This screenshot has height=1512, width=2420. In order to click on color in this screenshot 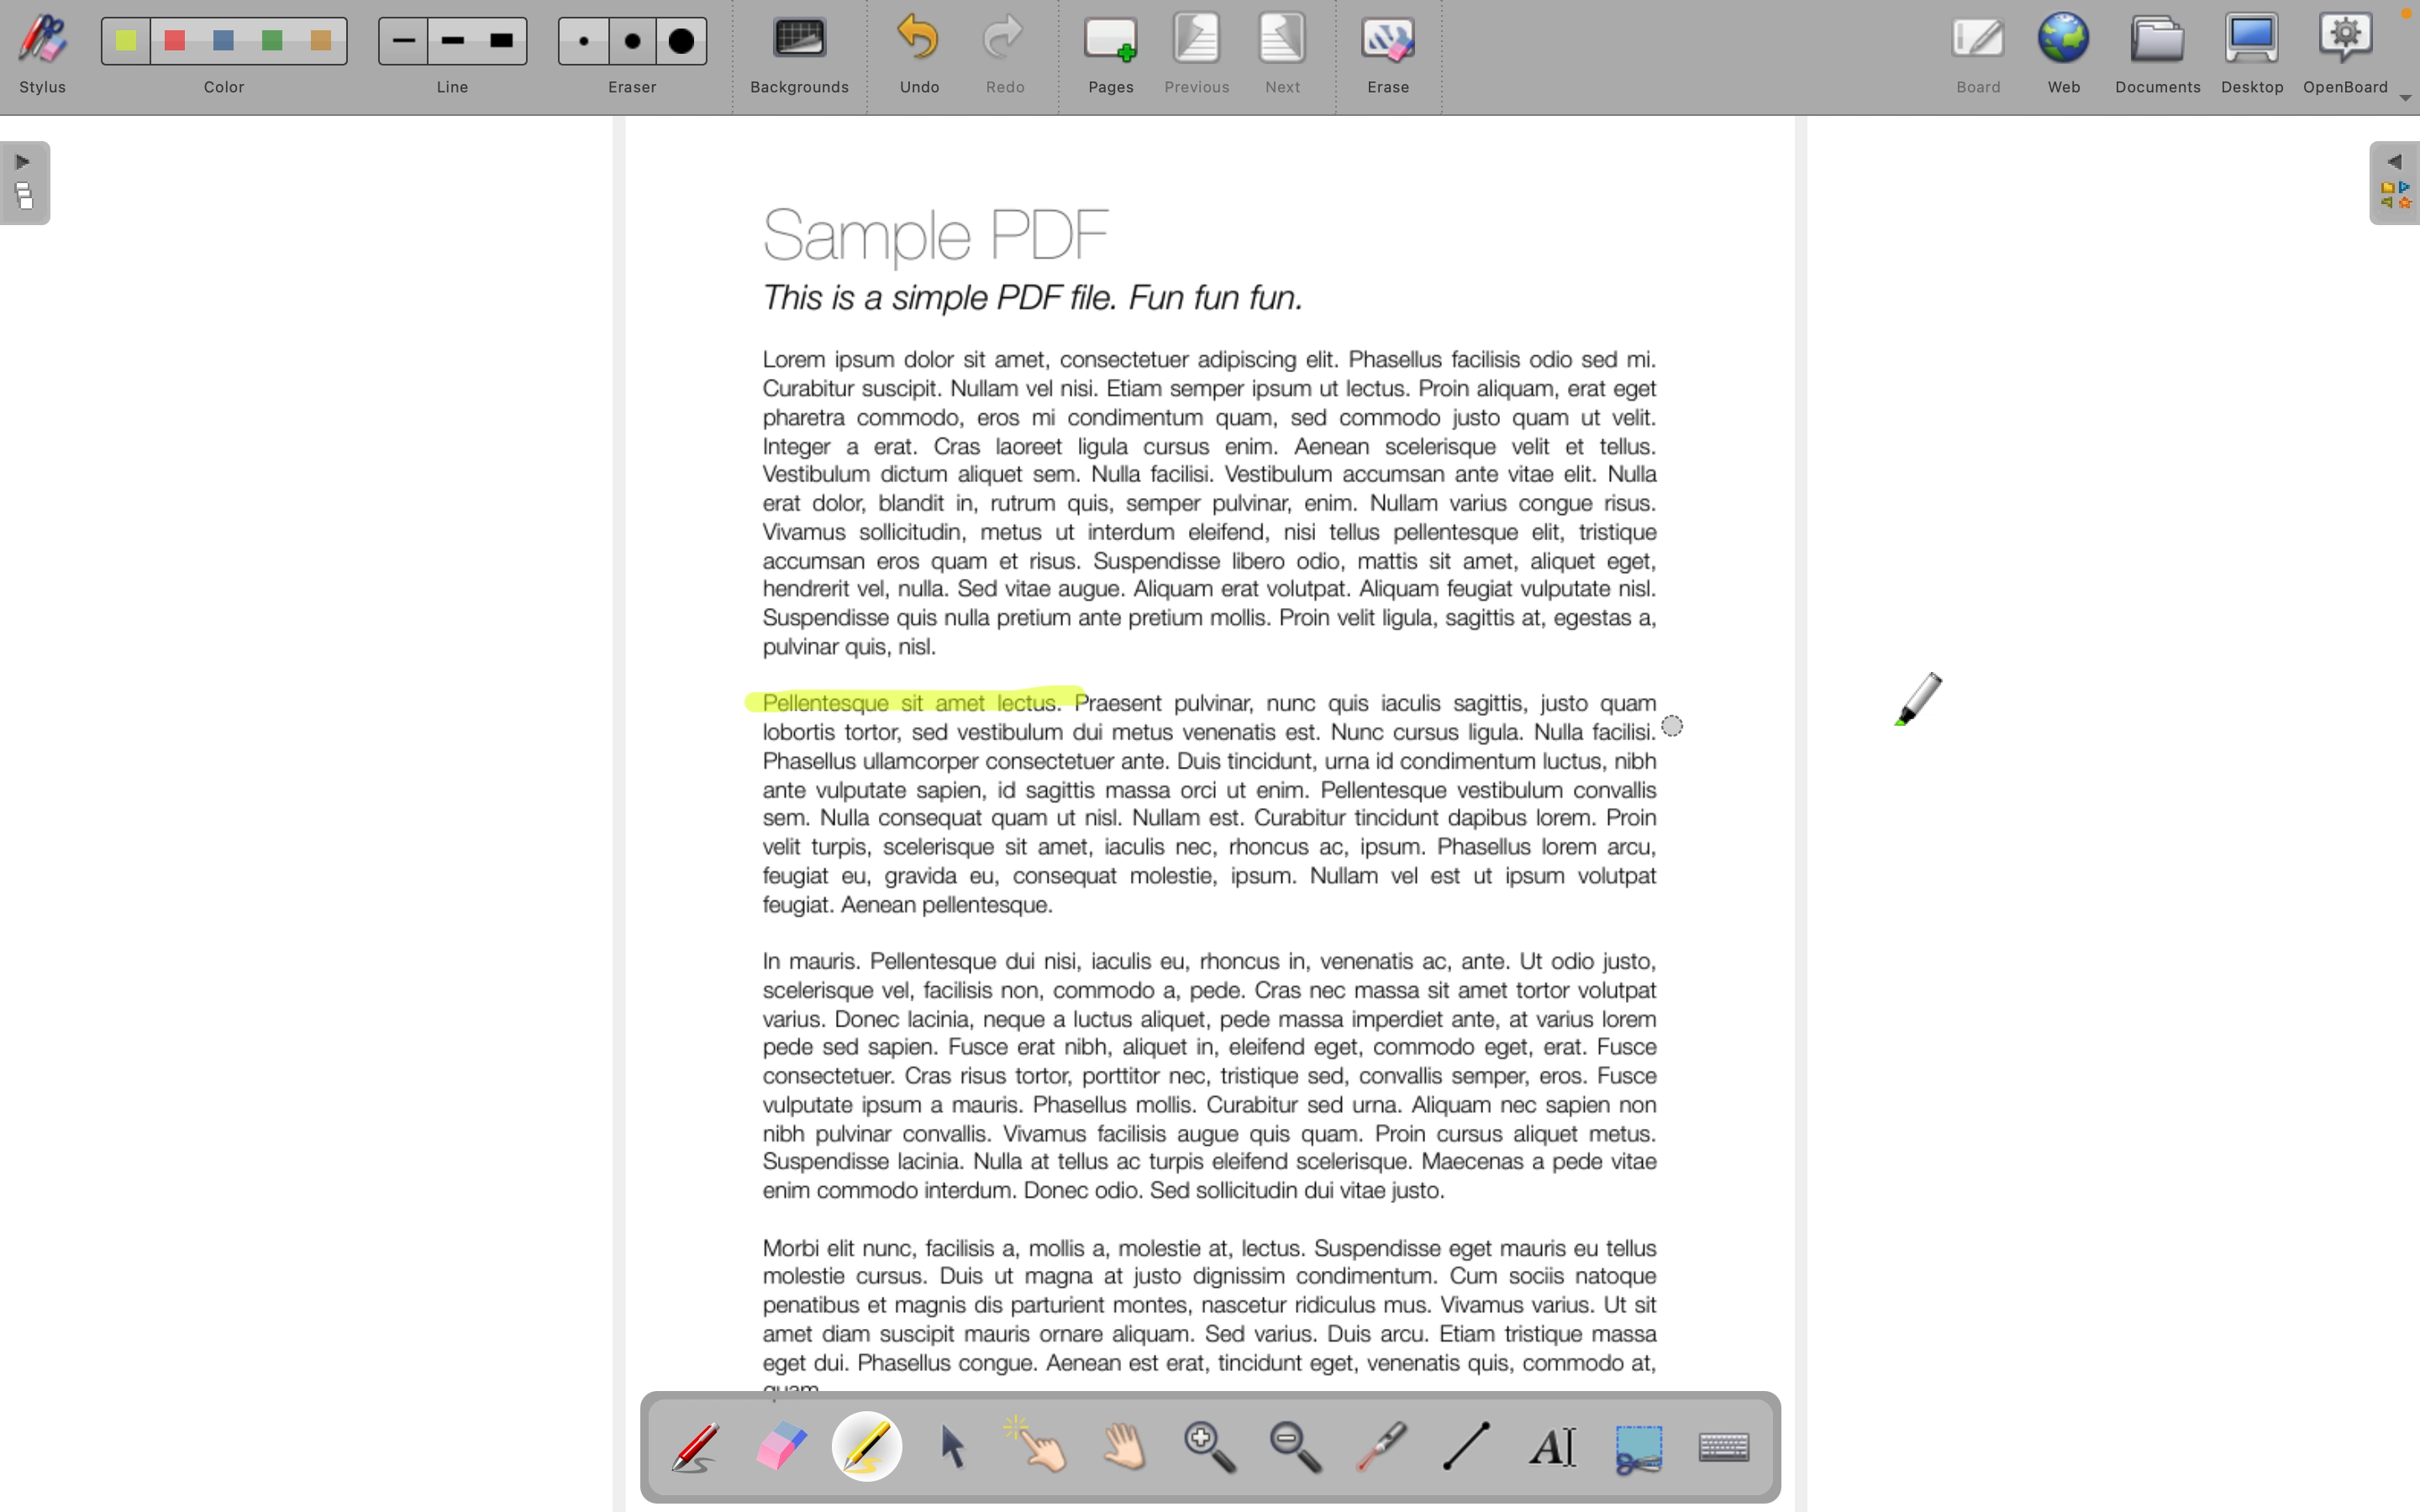, I will do `click(214, 62)`.